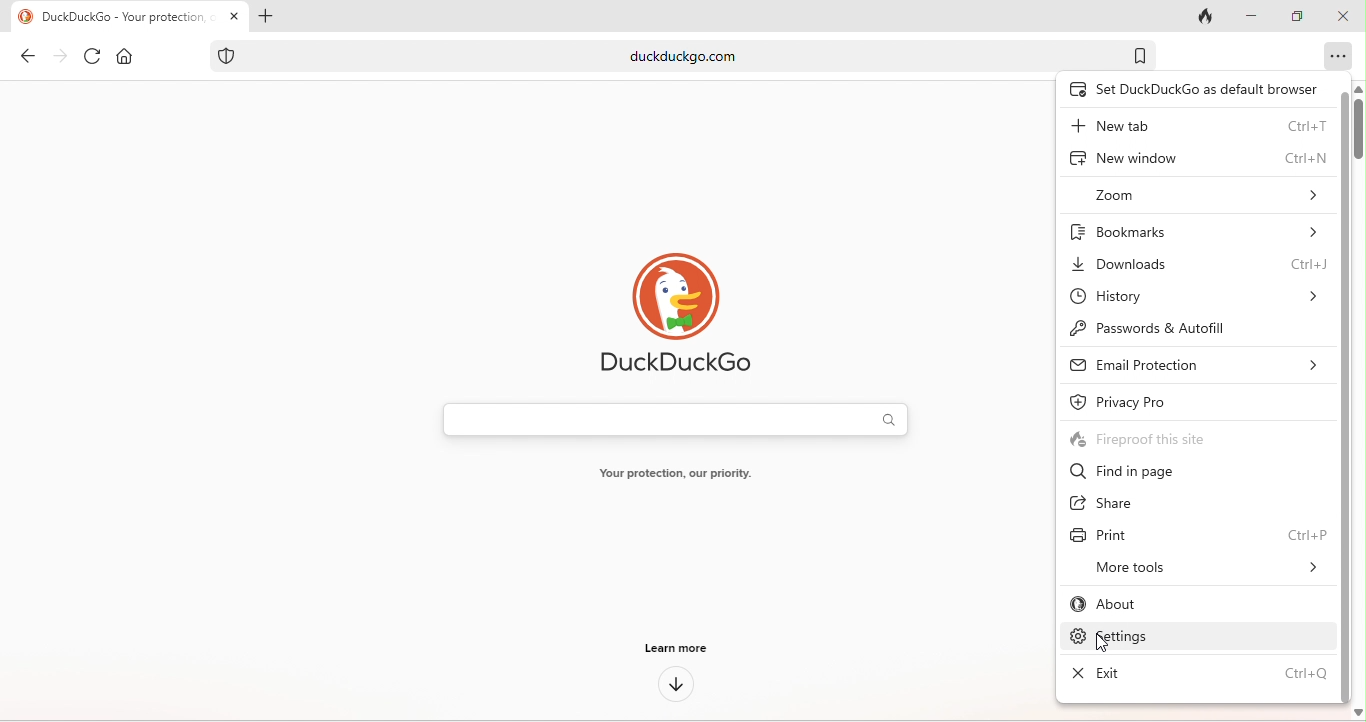 Image resolution: width=1366 pixels, height=722 pixels. I want to click on vertical scroll bar, so click(1357, 129).